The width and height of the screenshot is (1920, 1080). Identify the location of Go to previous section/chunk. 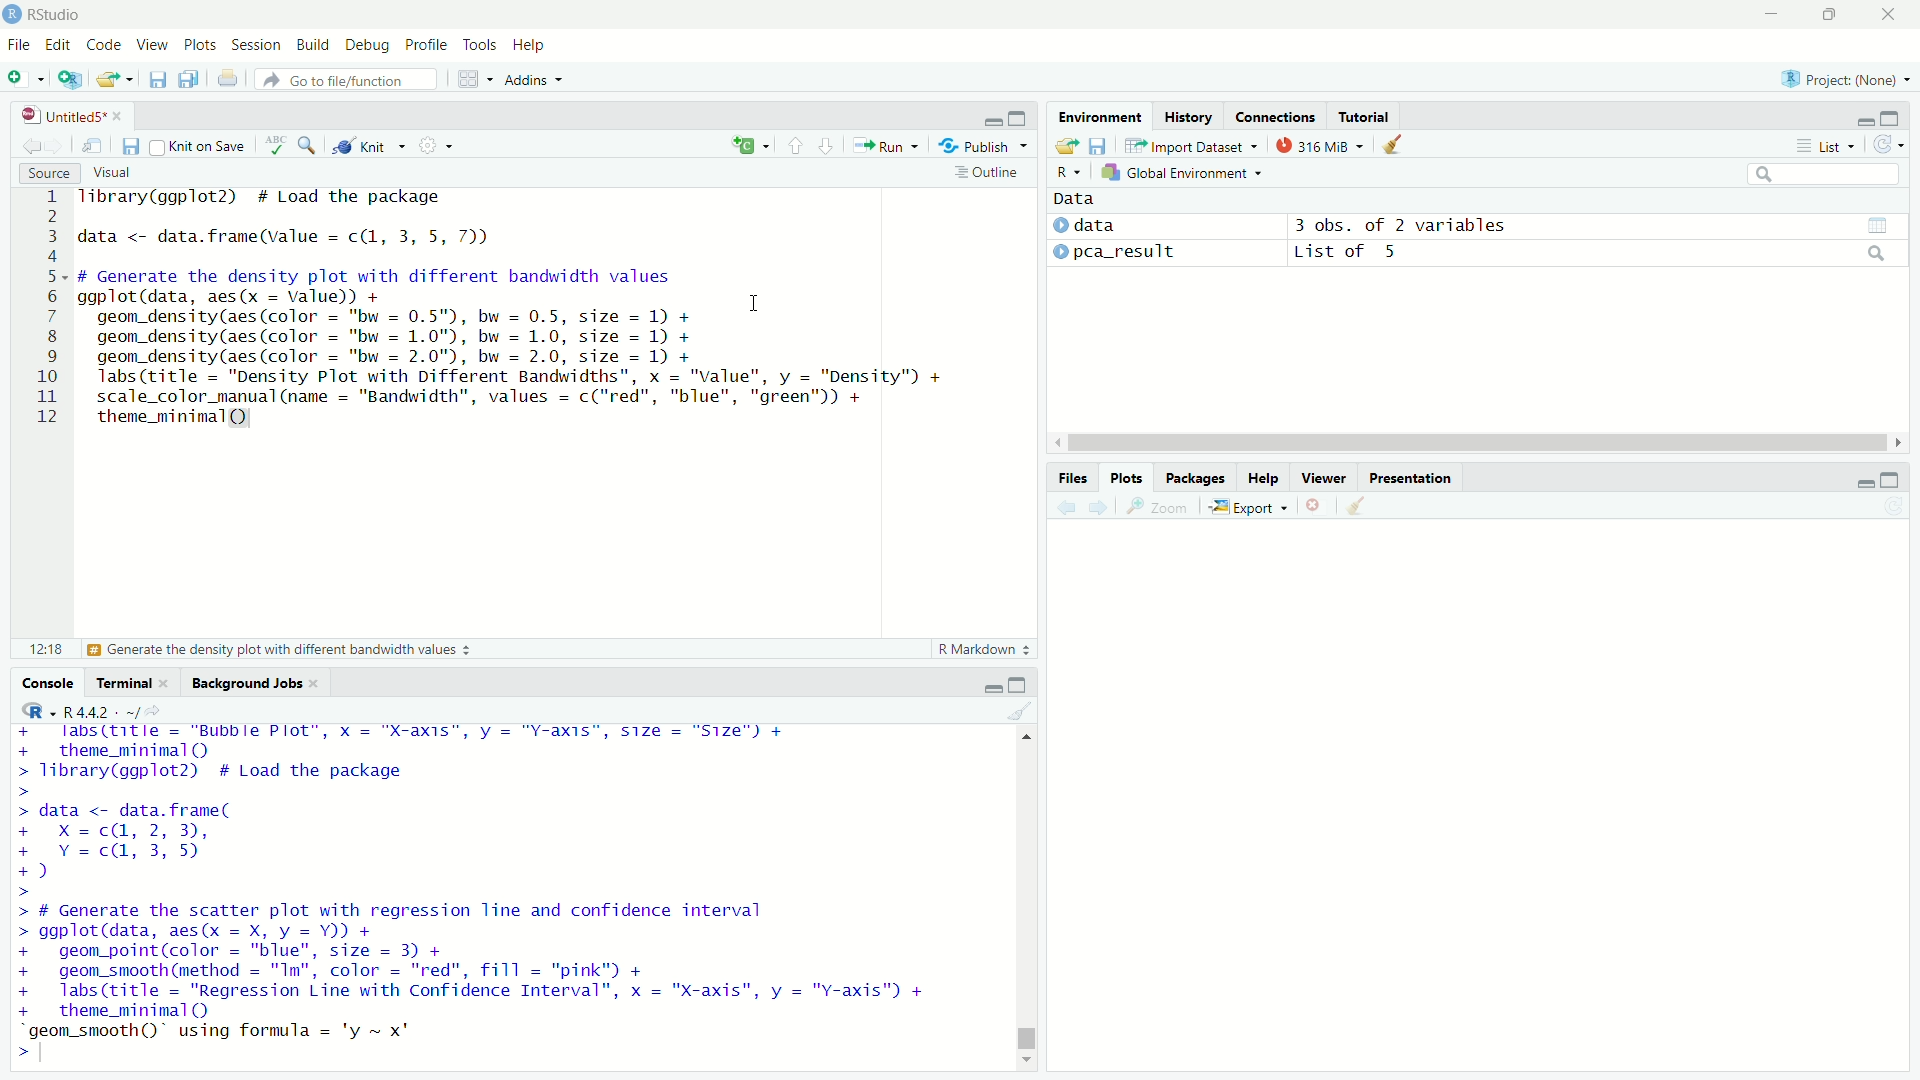
(794, 144).